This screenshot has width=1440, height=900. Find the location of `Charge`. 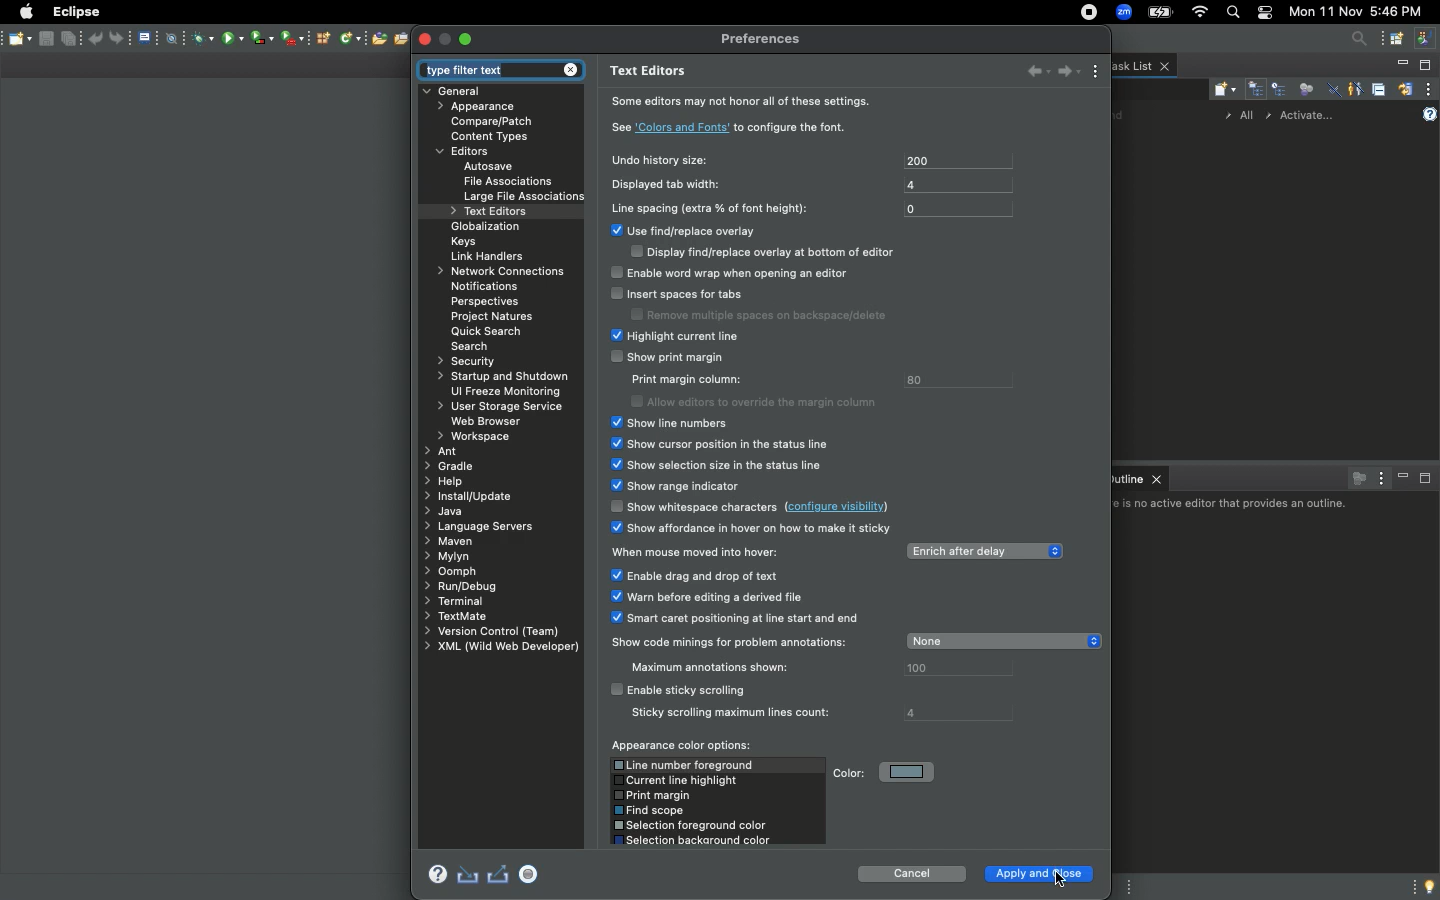

Charge is located at coordinates (1160, 12).